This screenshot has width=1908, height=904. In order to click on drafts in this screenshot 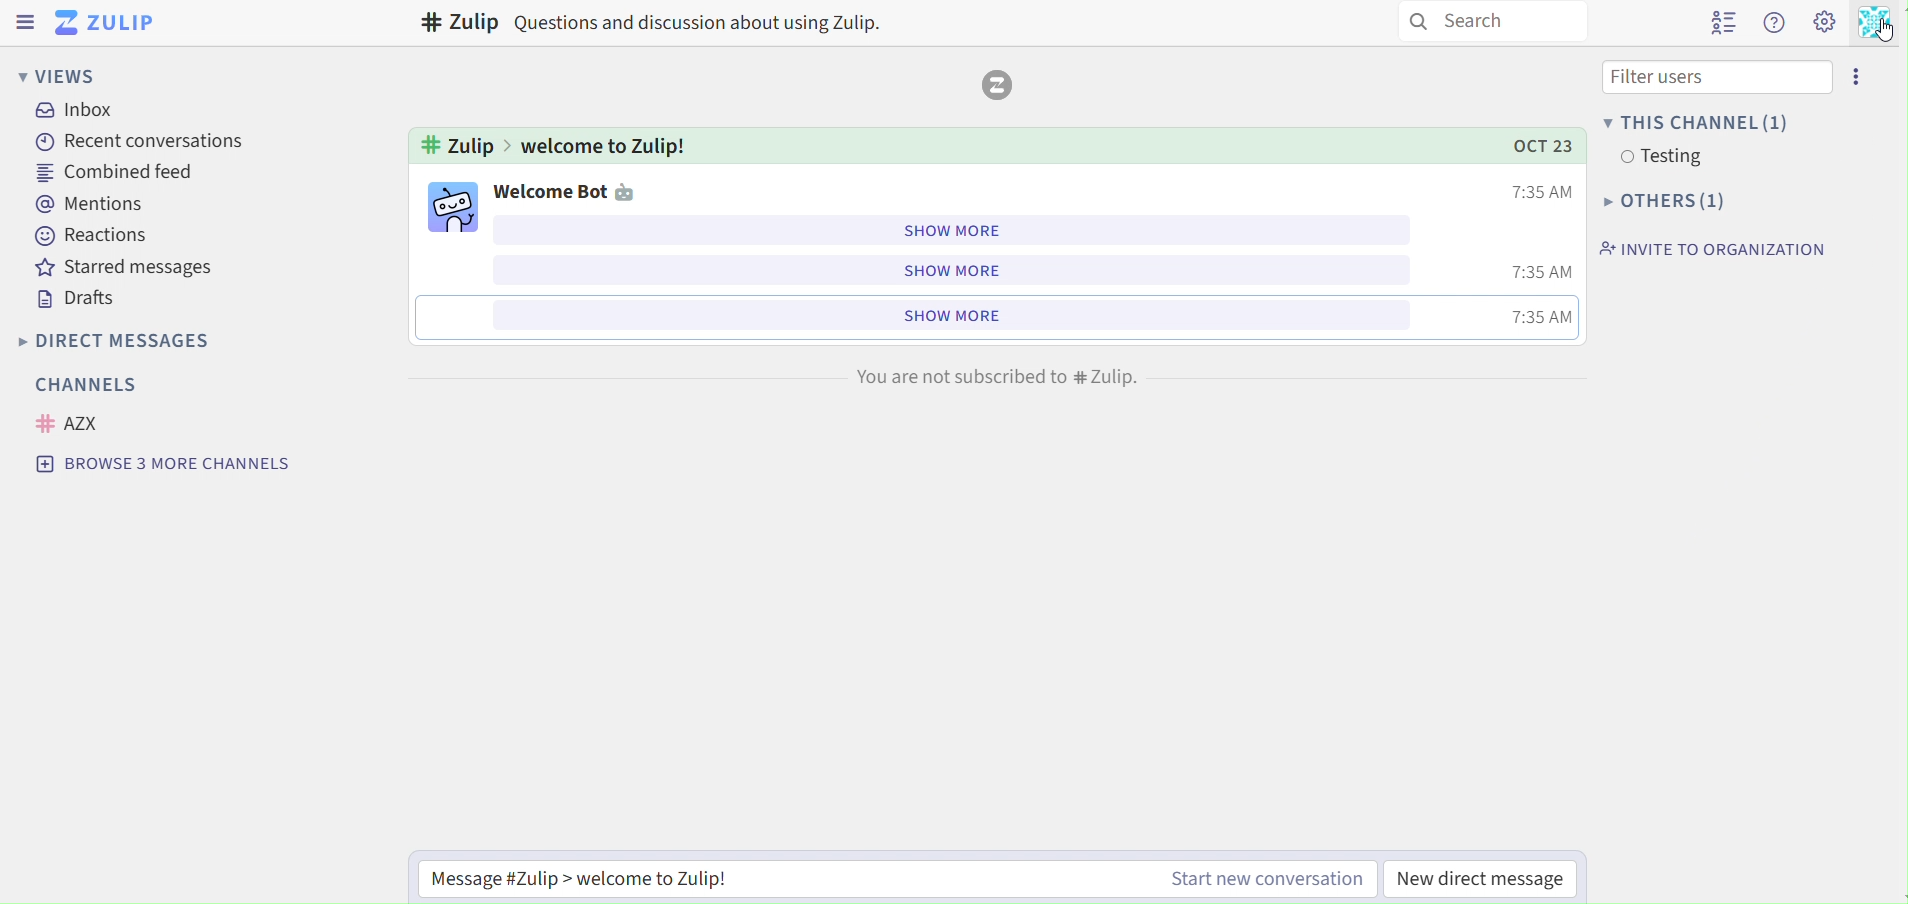, I will do `click(82, 299)`.